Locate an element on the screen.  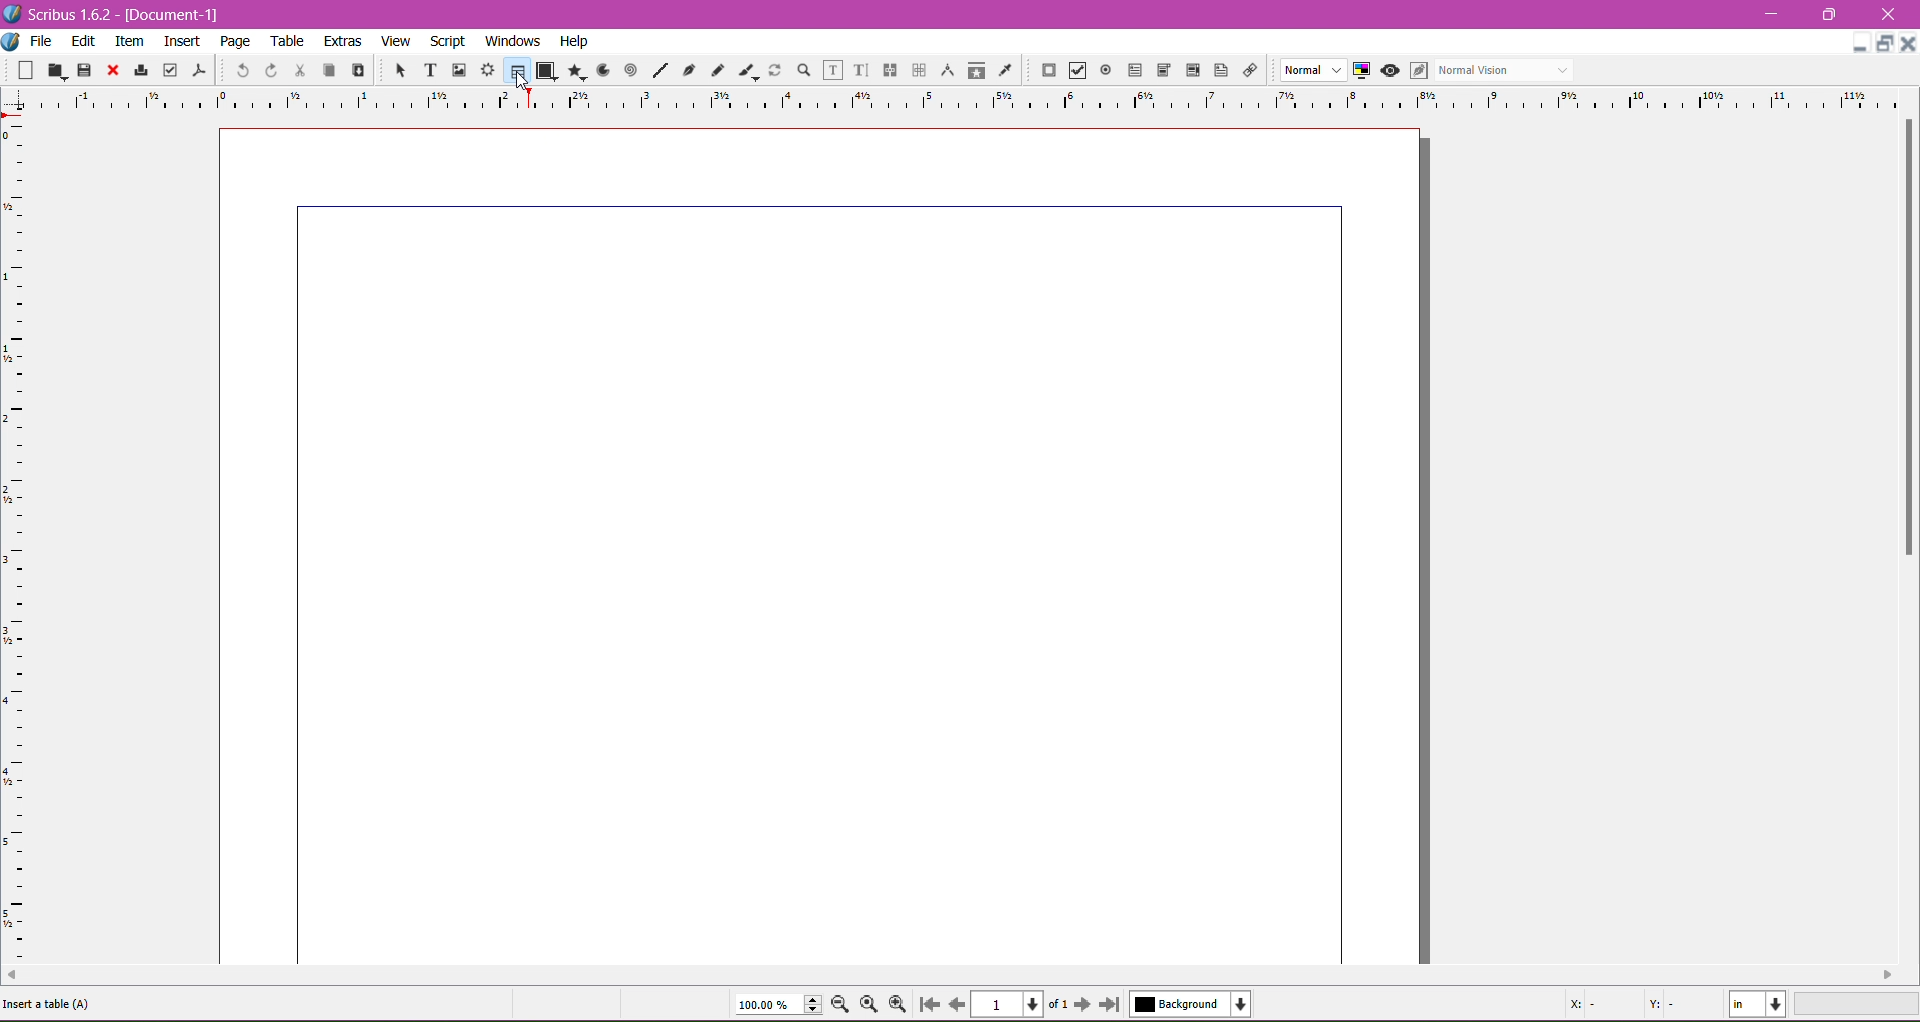
X: is located at coordinates (1586, 1004).